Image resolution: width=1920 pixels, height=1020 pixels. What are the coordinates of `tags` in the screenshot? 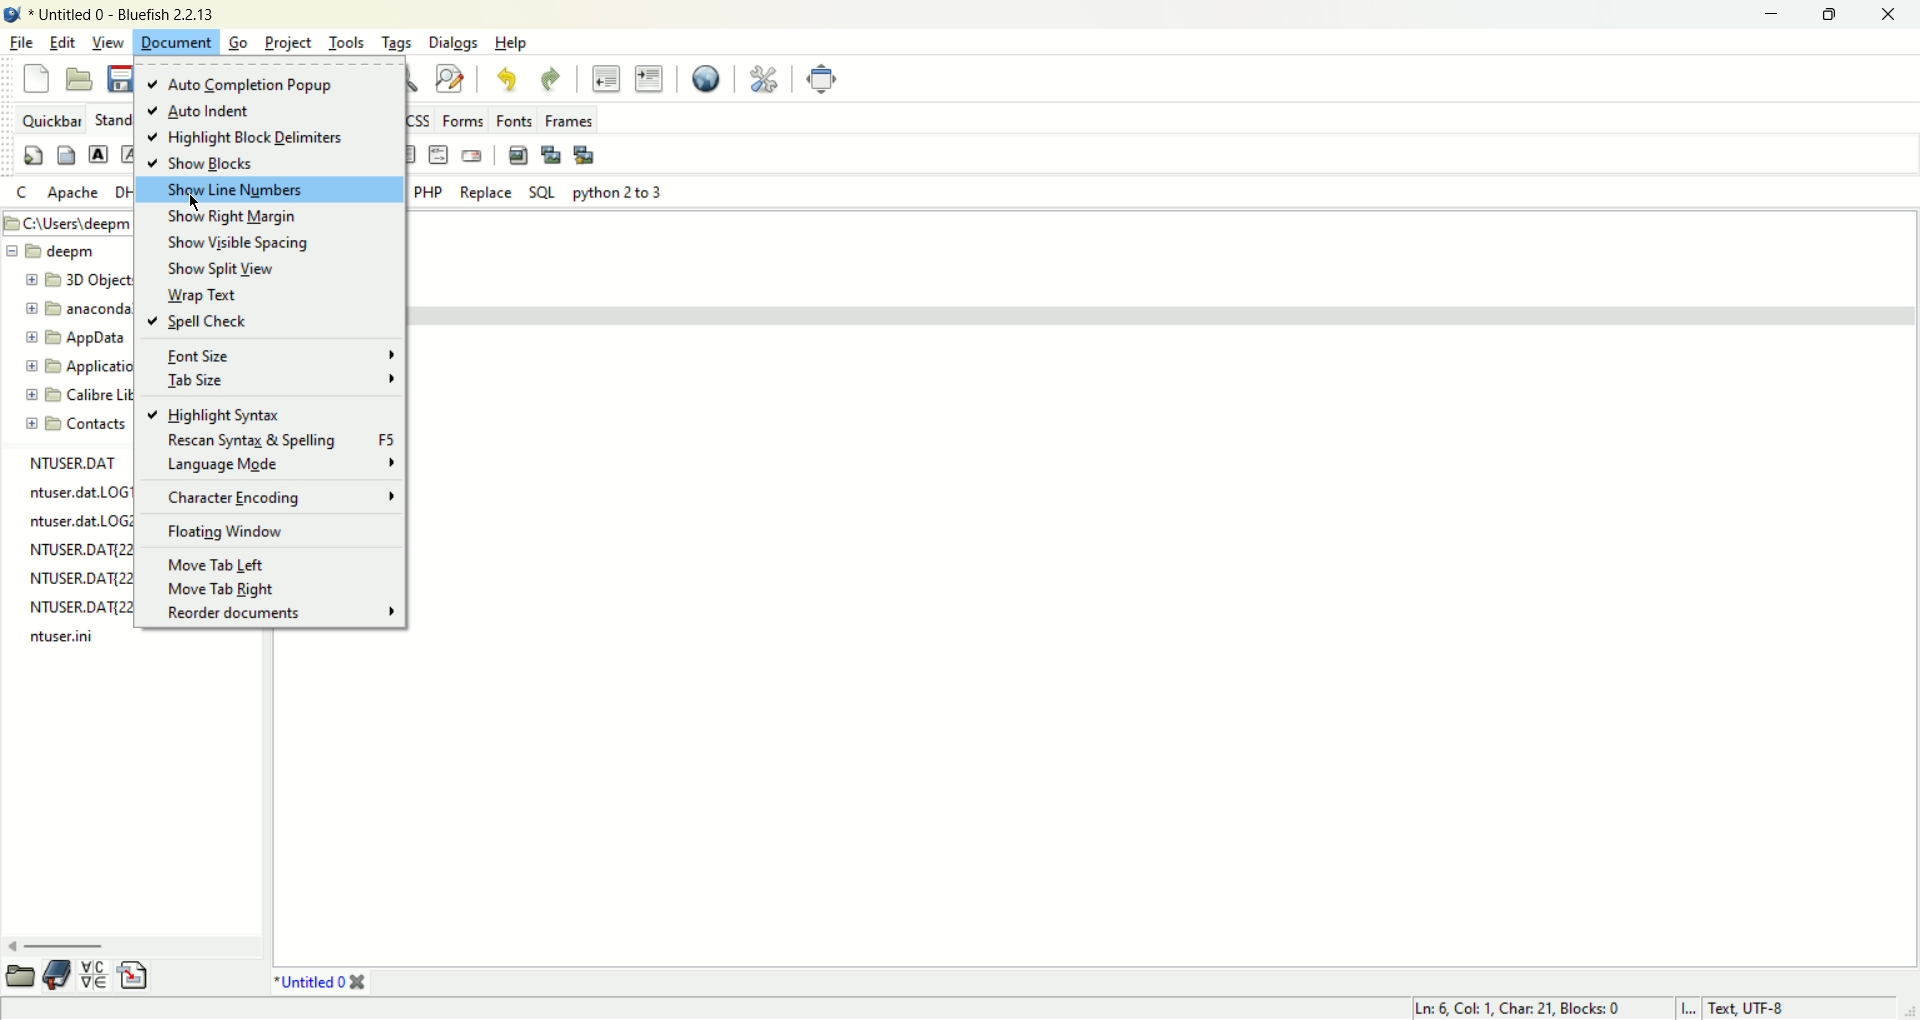 It's located at (402, 40).